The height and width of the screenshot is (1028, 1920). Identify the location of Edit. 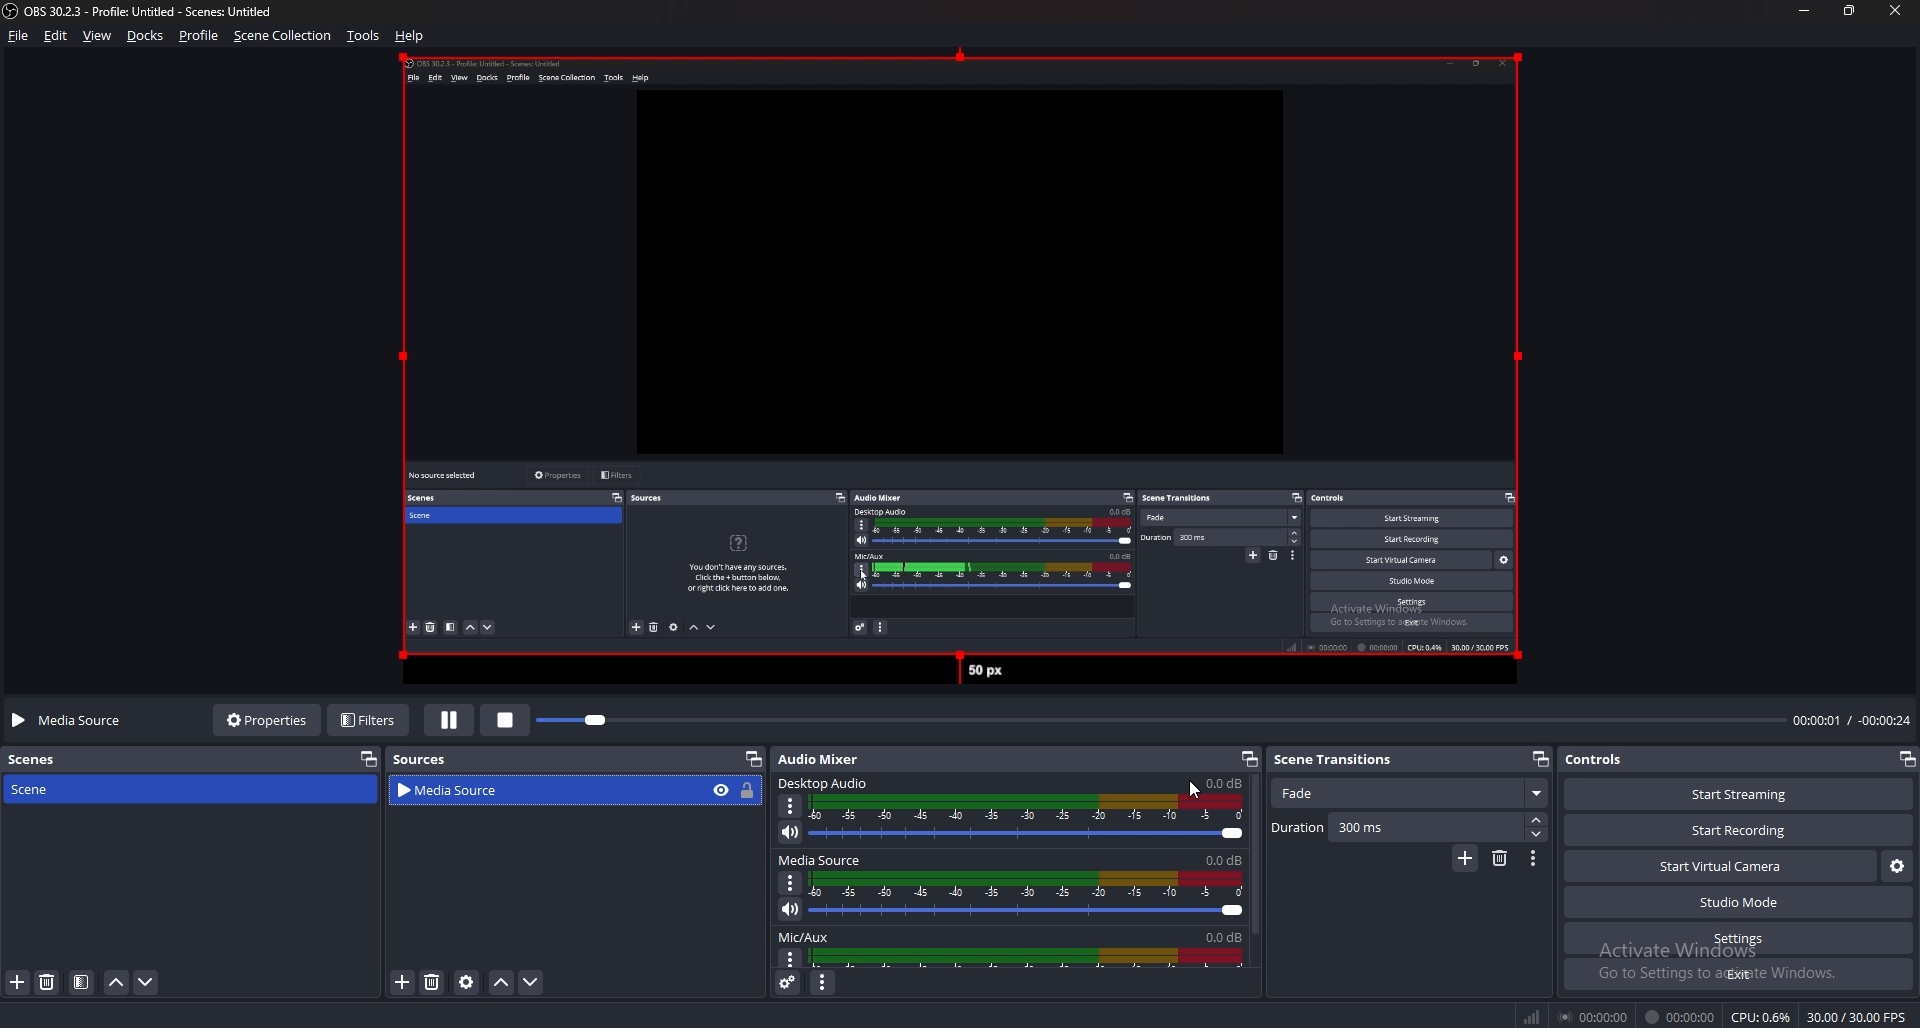
(58, 36).